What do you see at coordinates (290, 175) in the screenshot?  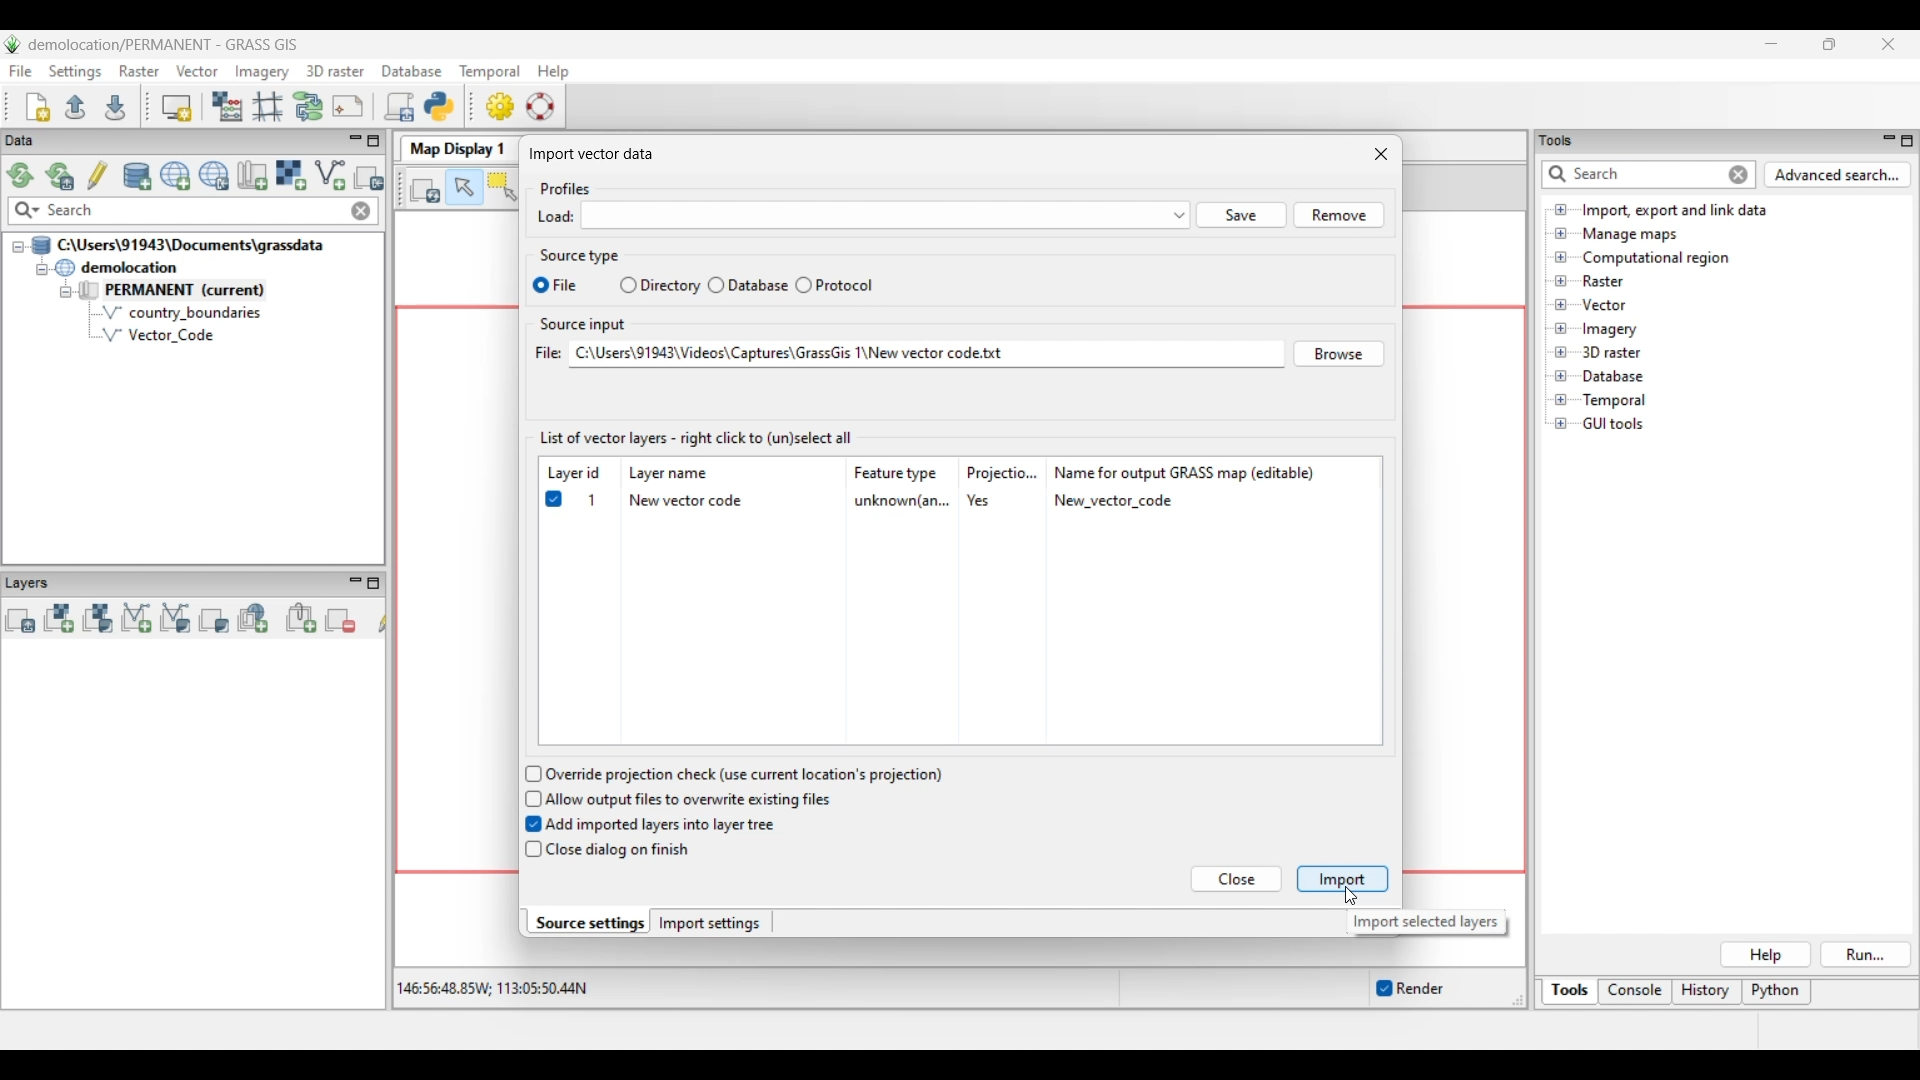 I see `Import raster data` at bounding box center [290, 175].